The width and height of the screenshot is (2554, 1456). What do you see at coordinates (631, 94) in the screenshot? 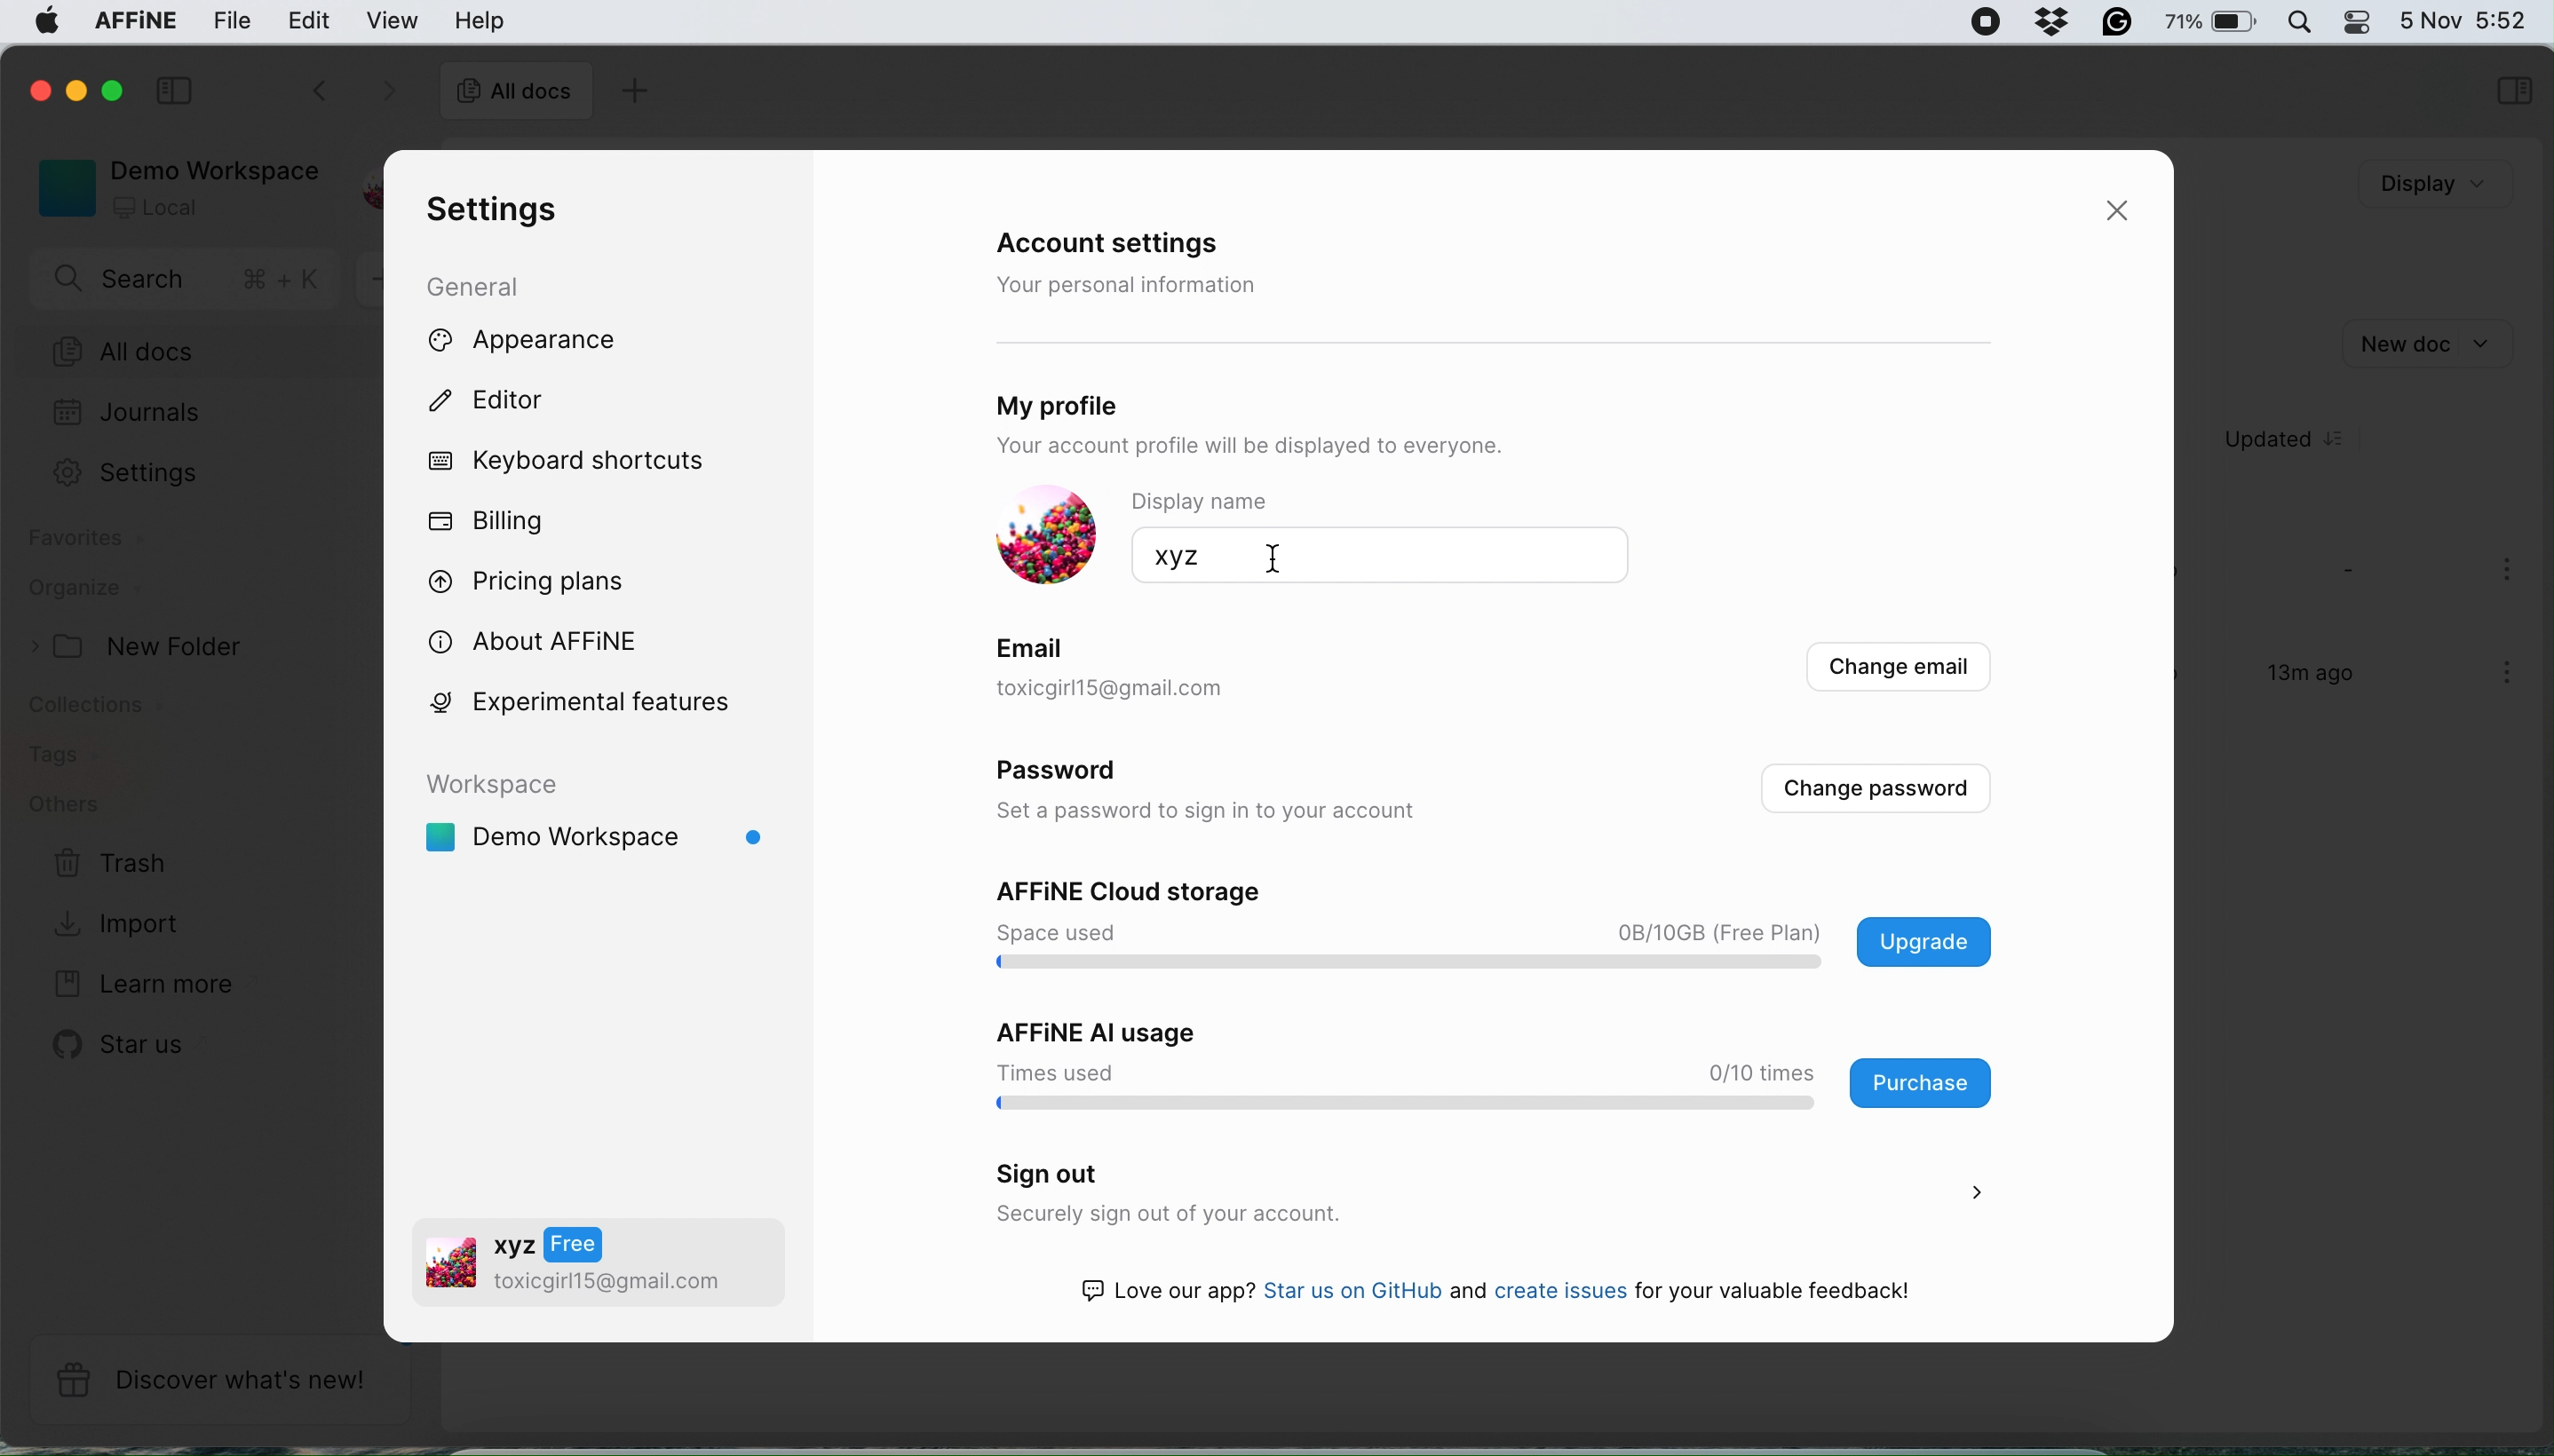
I see `add doc` at bounding box center [631, 94].